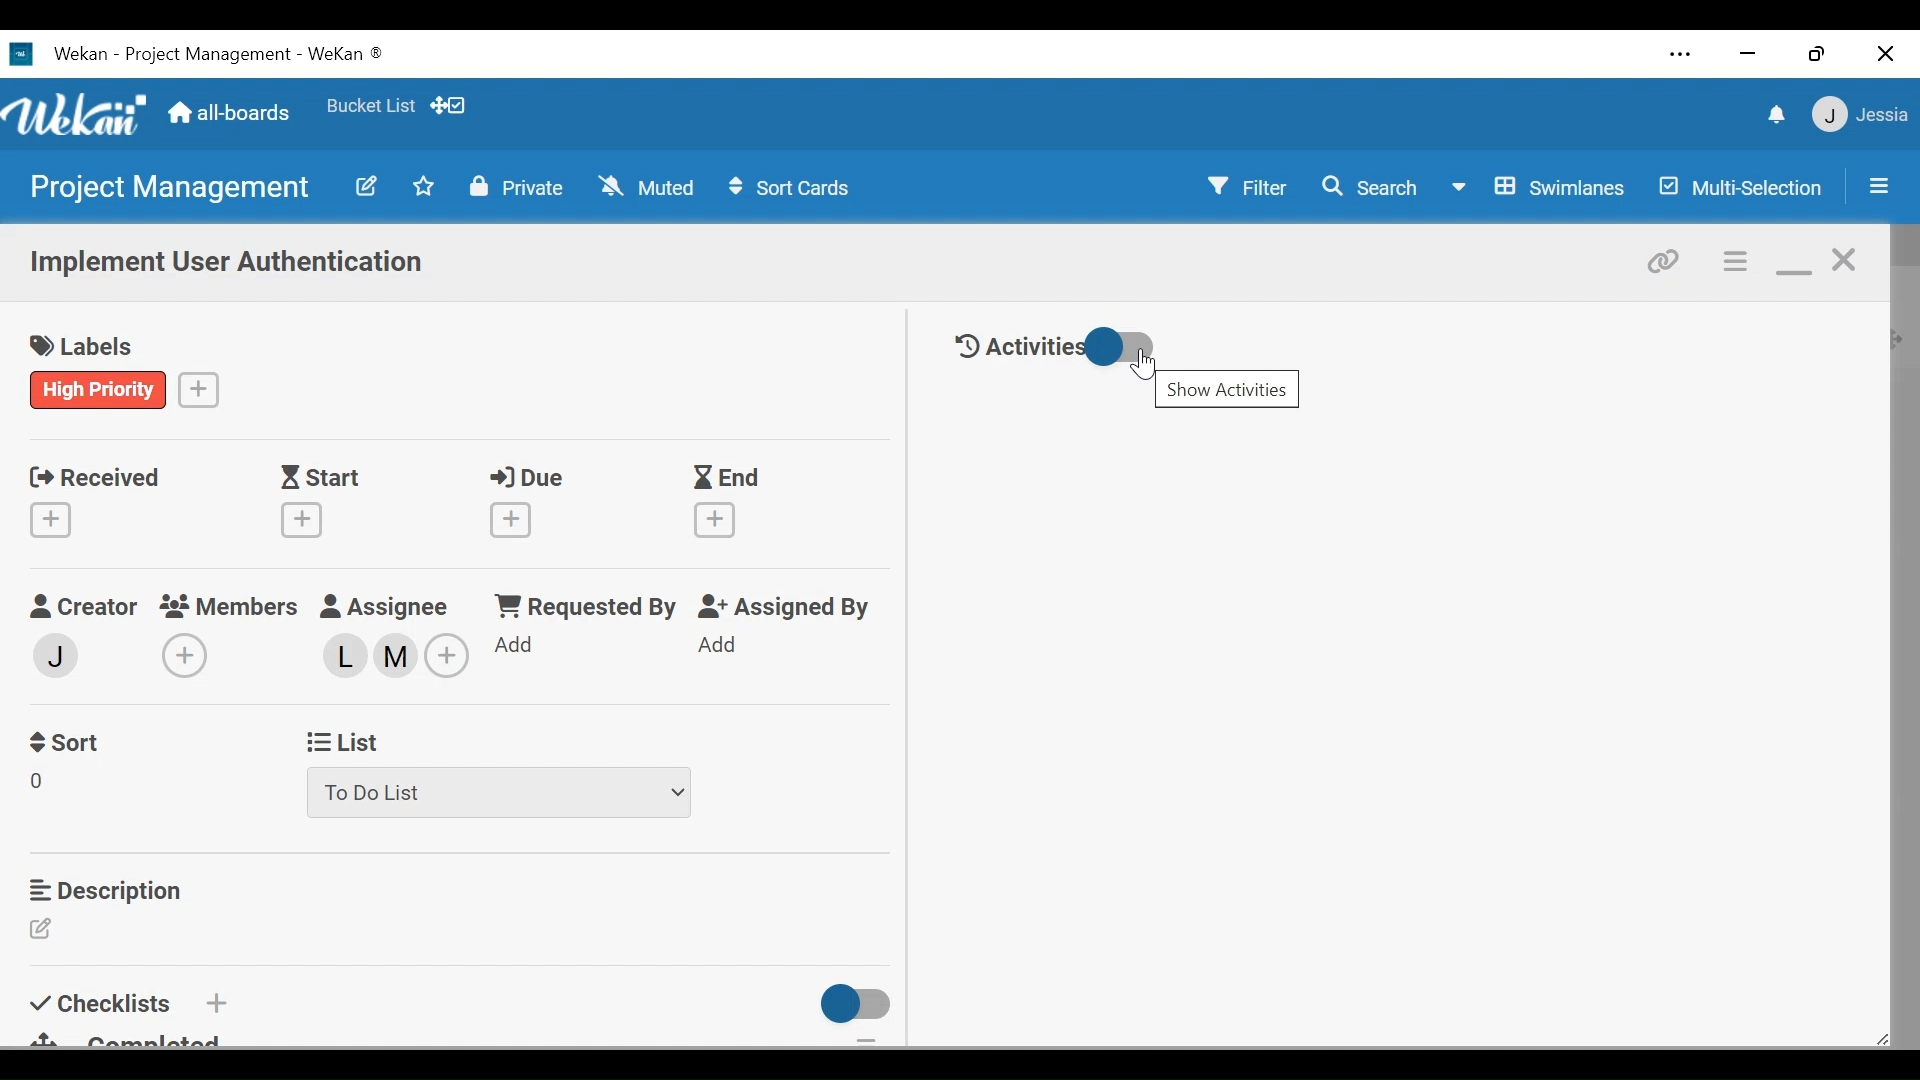 This screenshot has height=1080, width=1920. What do you see at coordinates (722, 643) in the screenshot?
I see `Add` at bounding box center [722, 643].